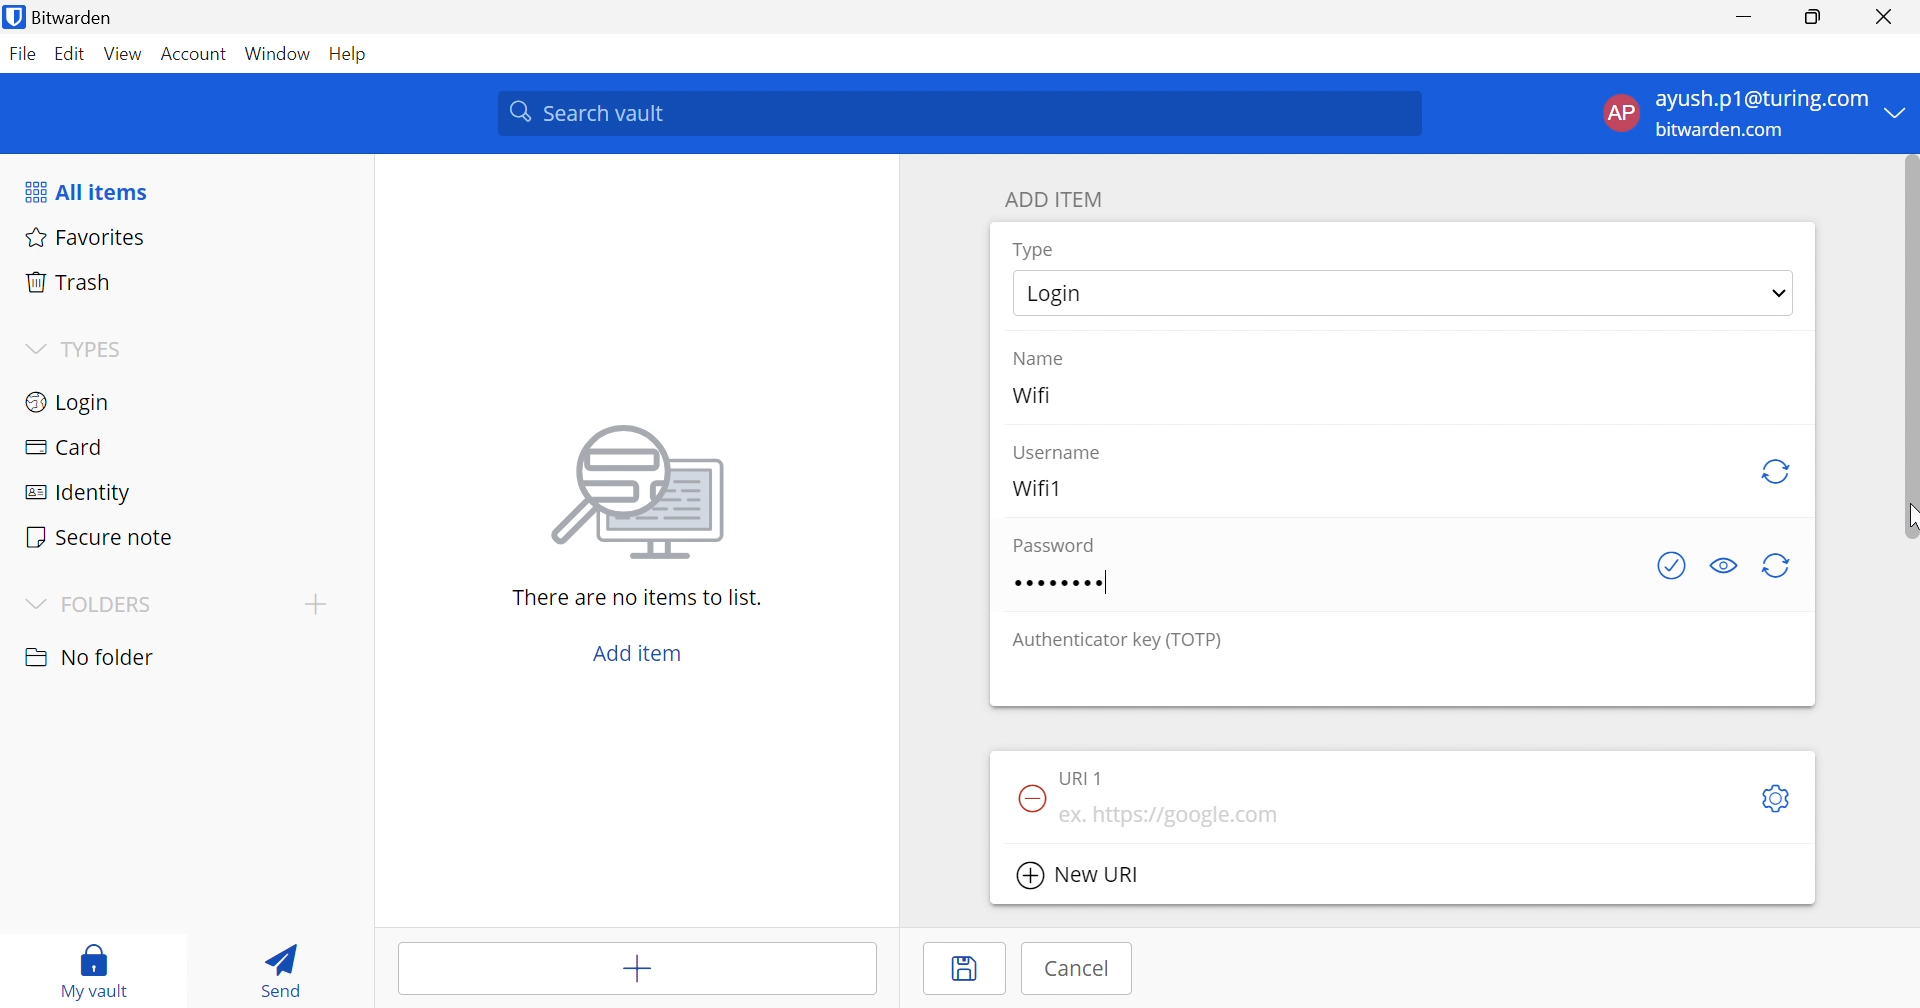 This screenshot has height=1008, width=1920. What do you see at coordinates (1036, 251) in the screenshot?
I see `Type` at bounding box center [1036, 251].